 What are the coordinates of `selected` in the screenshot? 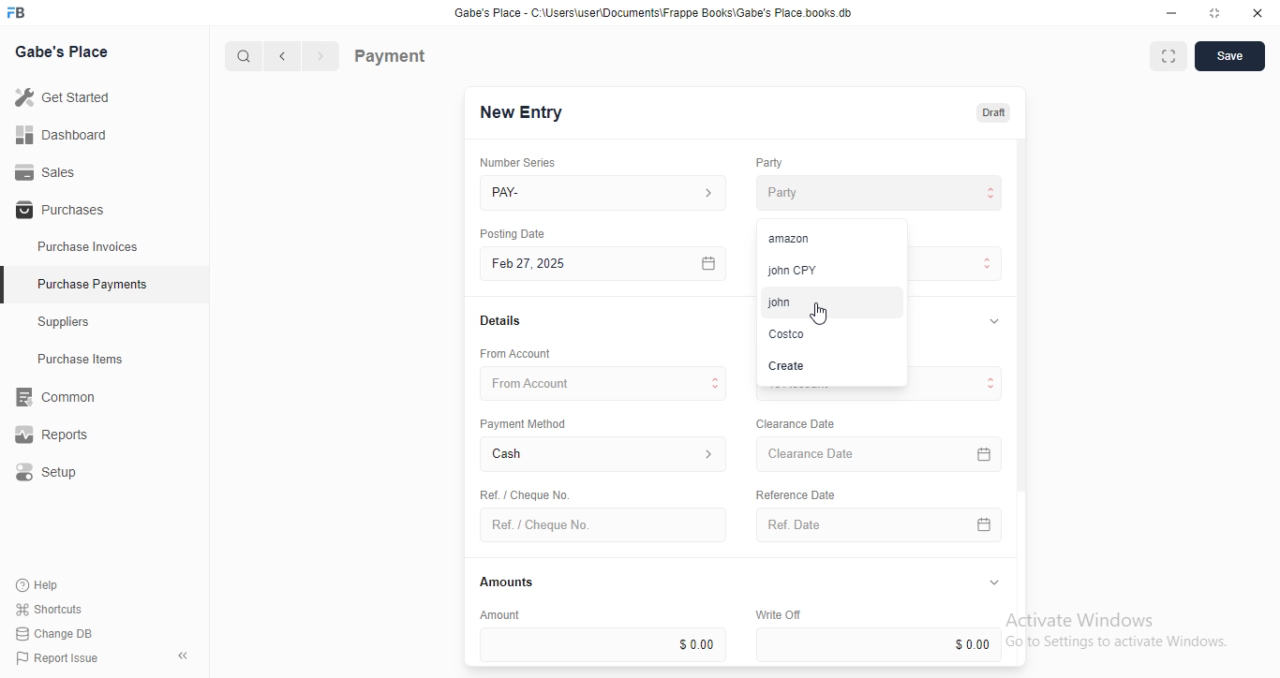 It's located at (8, 287).